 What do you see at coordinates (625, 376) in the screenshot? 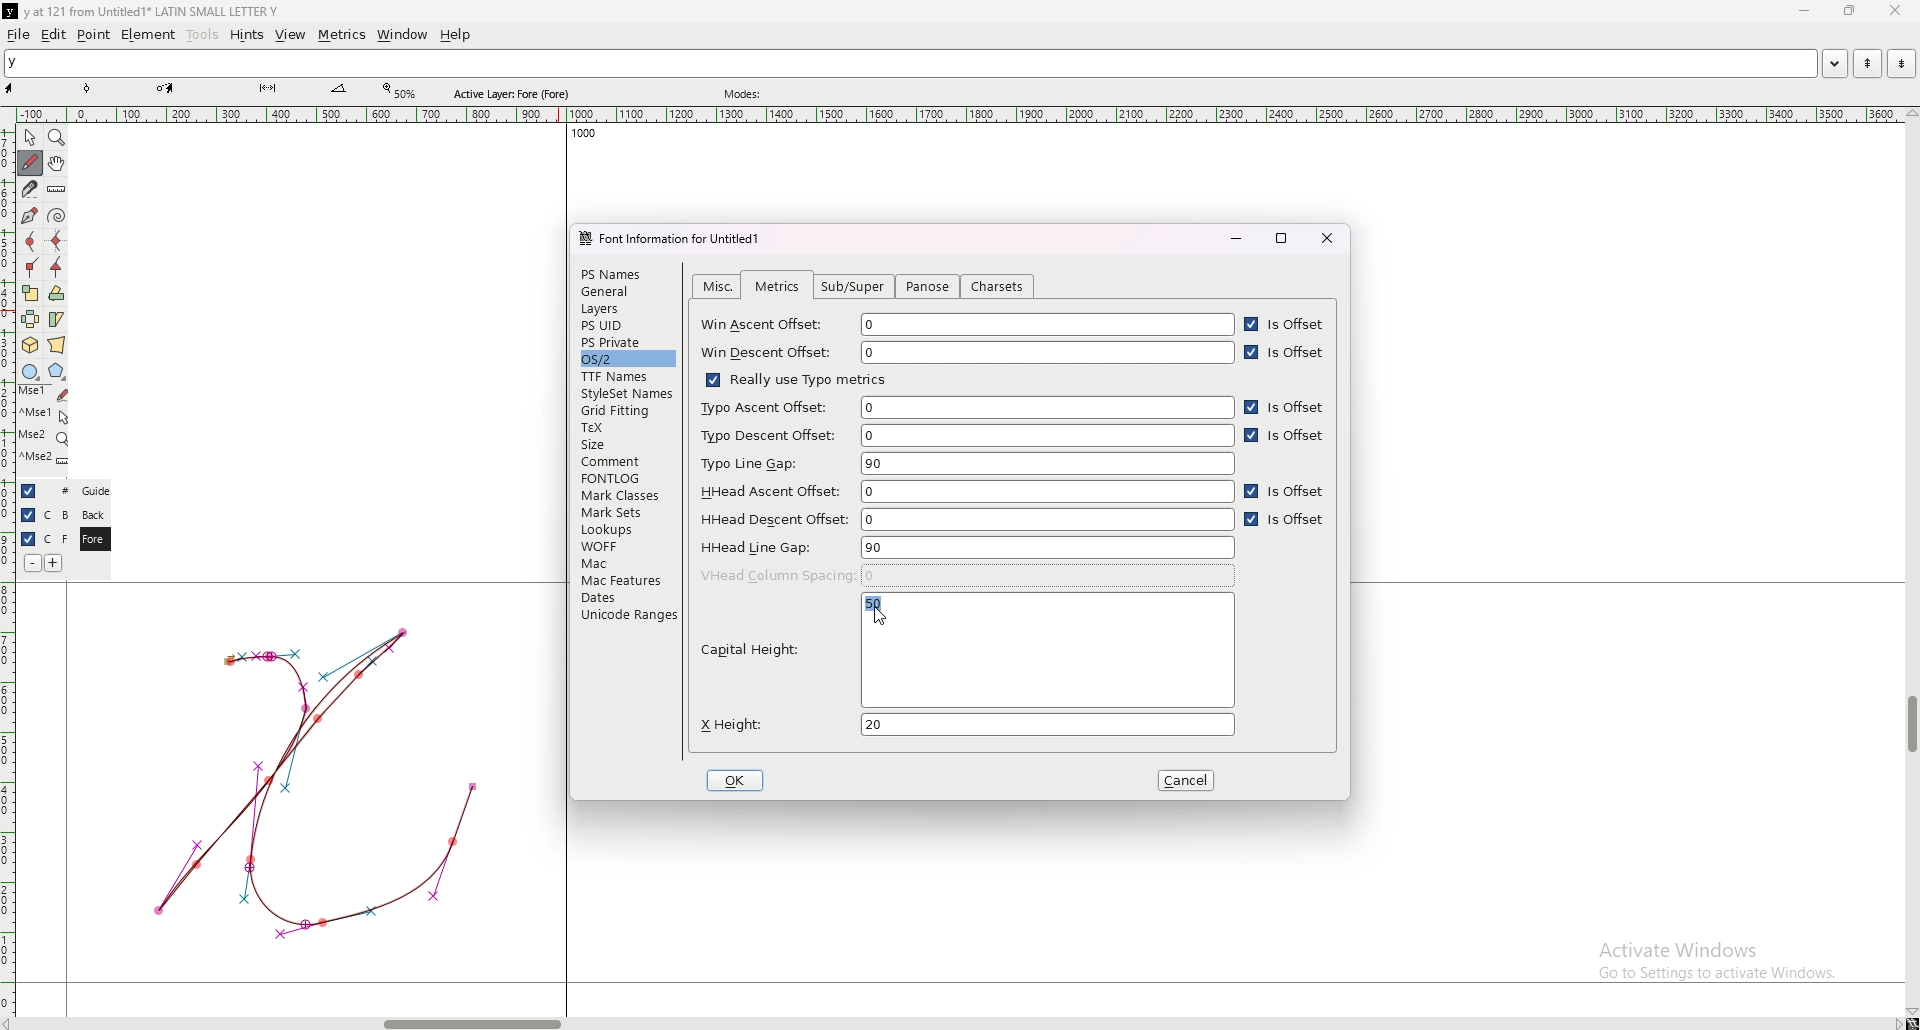
I see `ttf frames` at bounding box center [625, 376].